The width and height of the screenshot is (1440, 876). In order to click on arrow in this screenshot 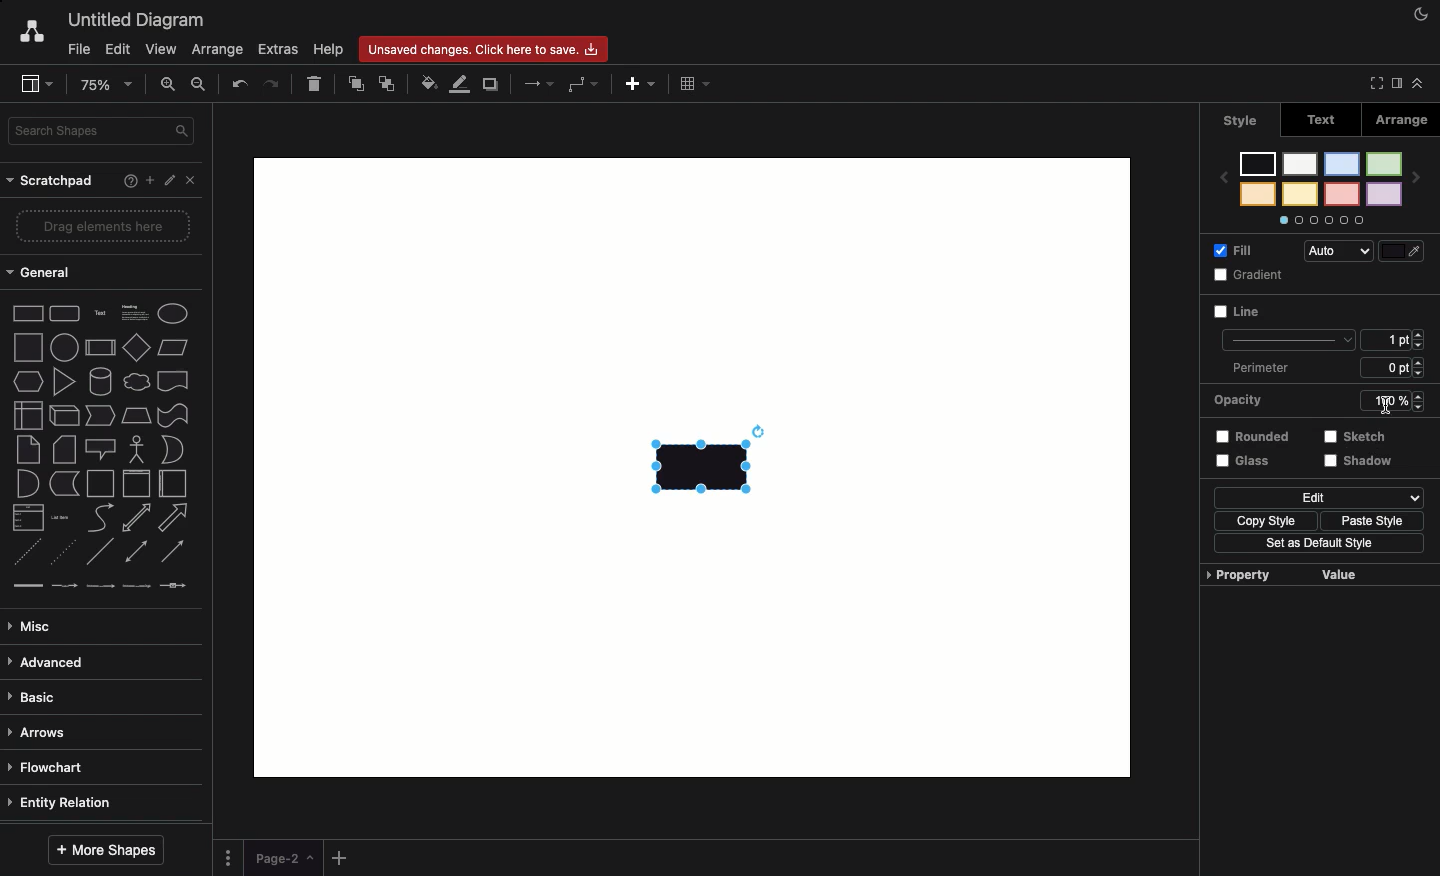, I will do `click(174, 520)`.